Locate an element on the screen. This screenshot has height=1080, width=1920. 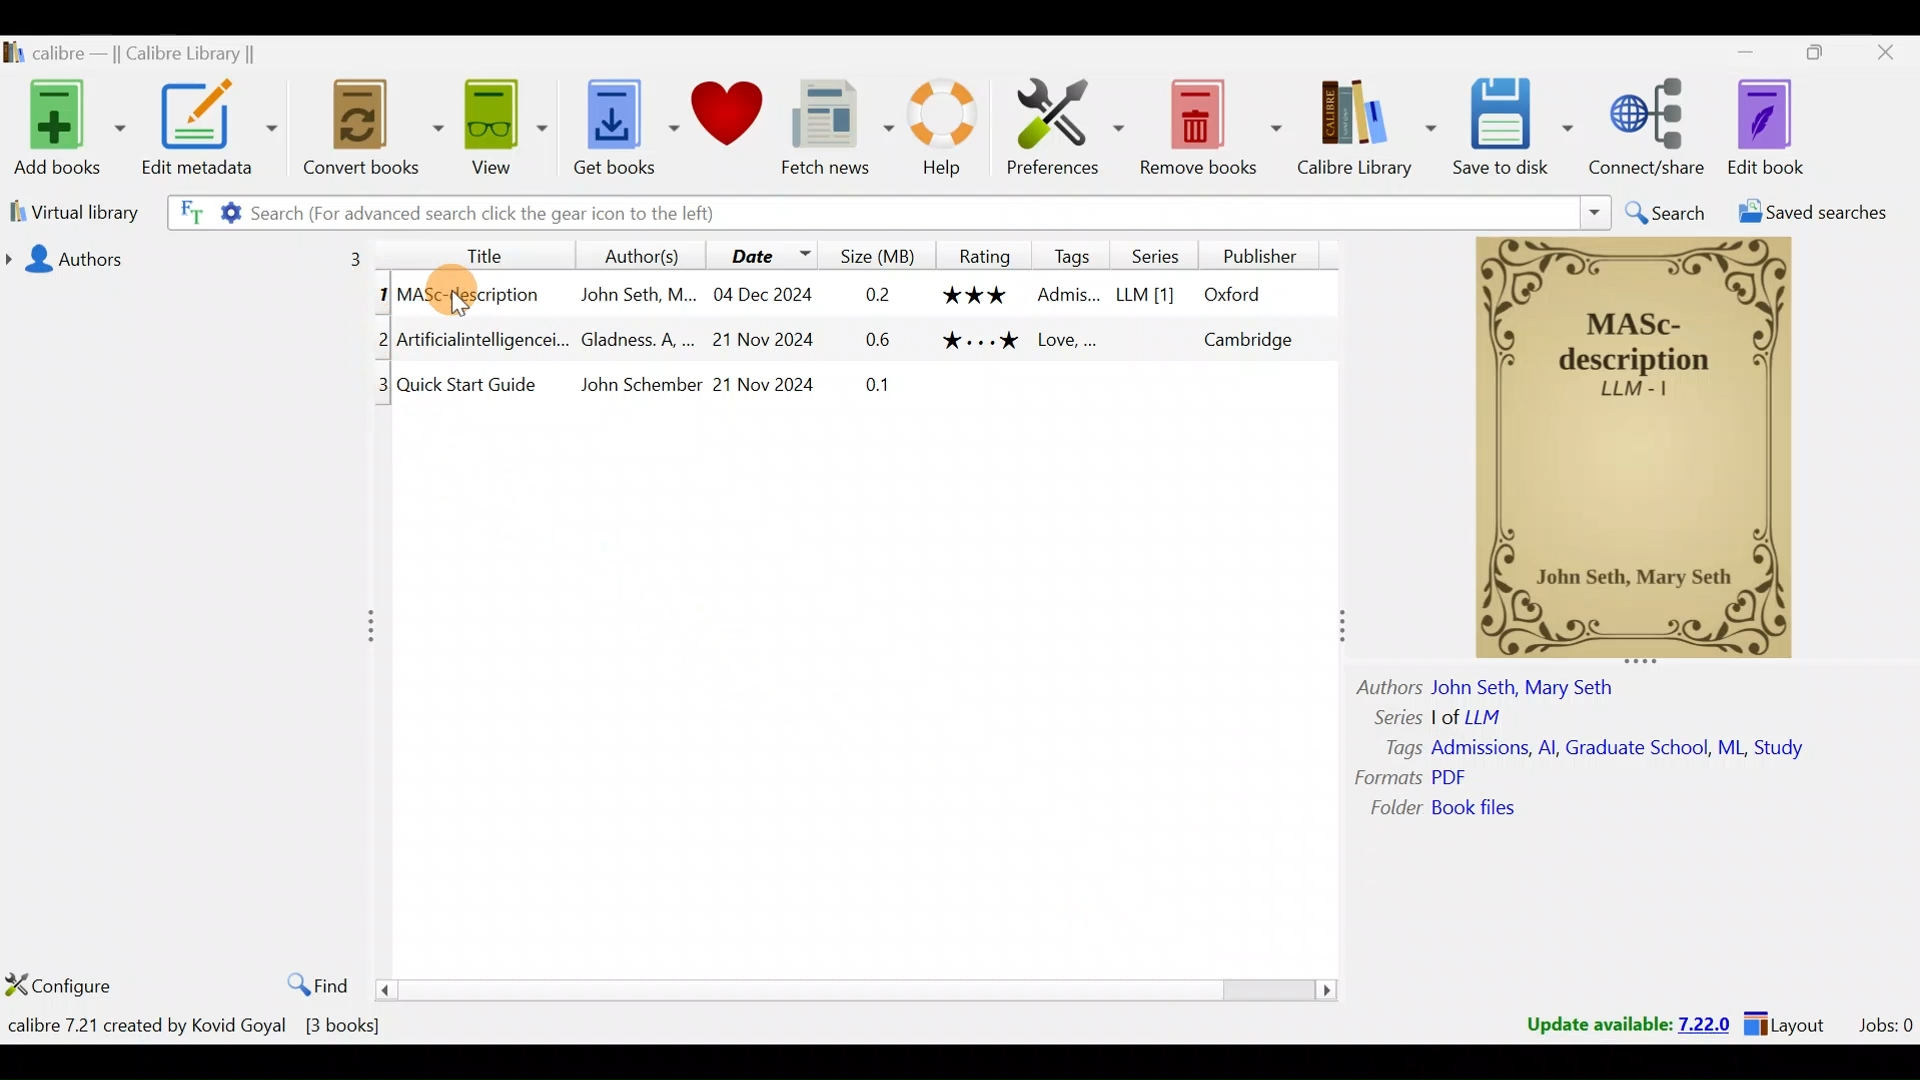
Virtual library is located at coordinates (74, 213).